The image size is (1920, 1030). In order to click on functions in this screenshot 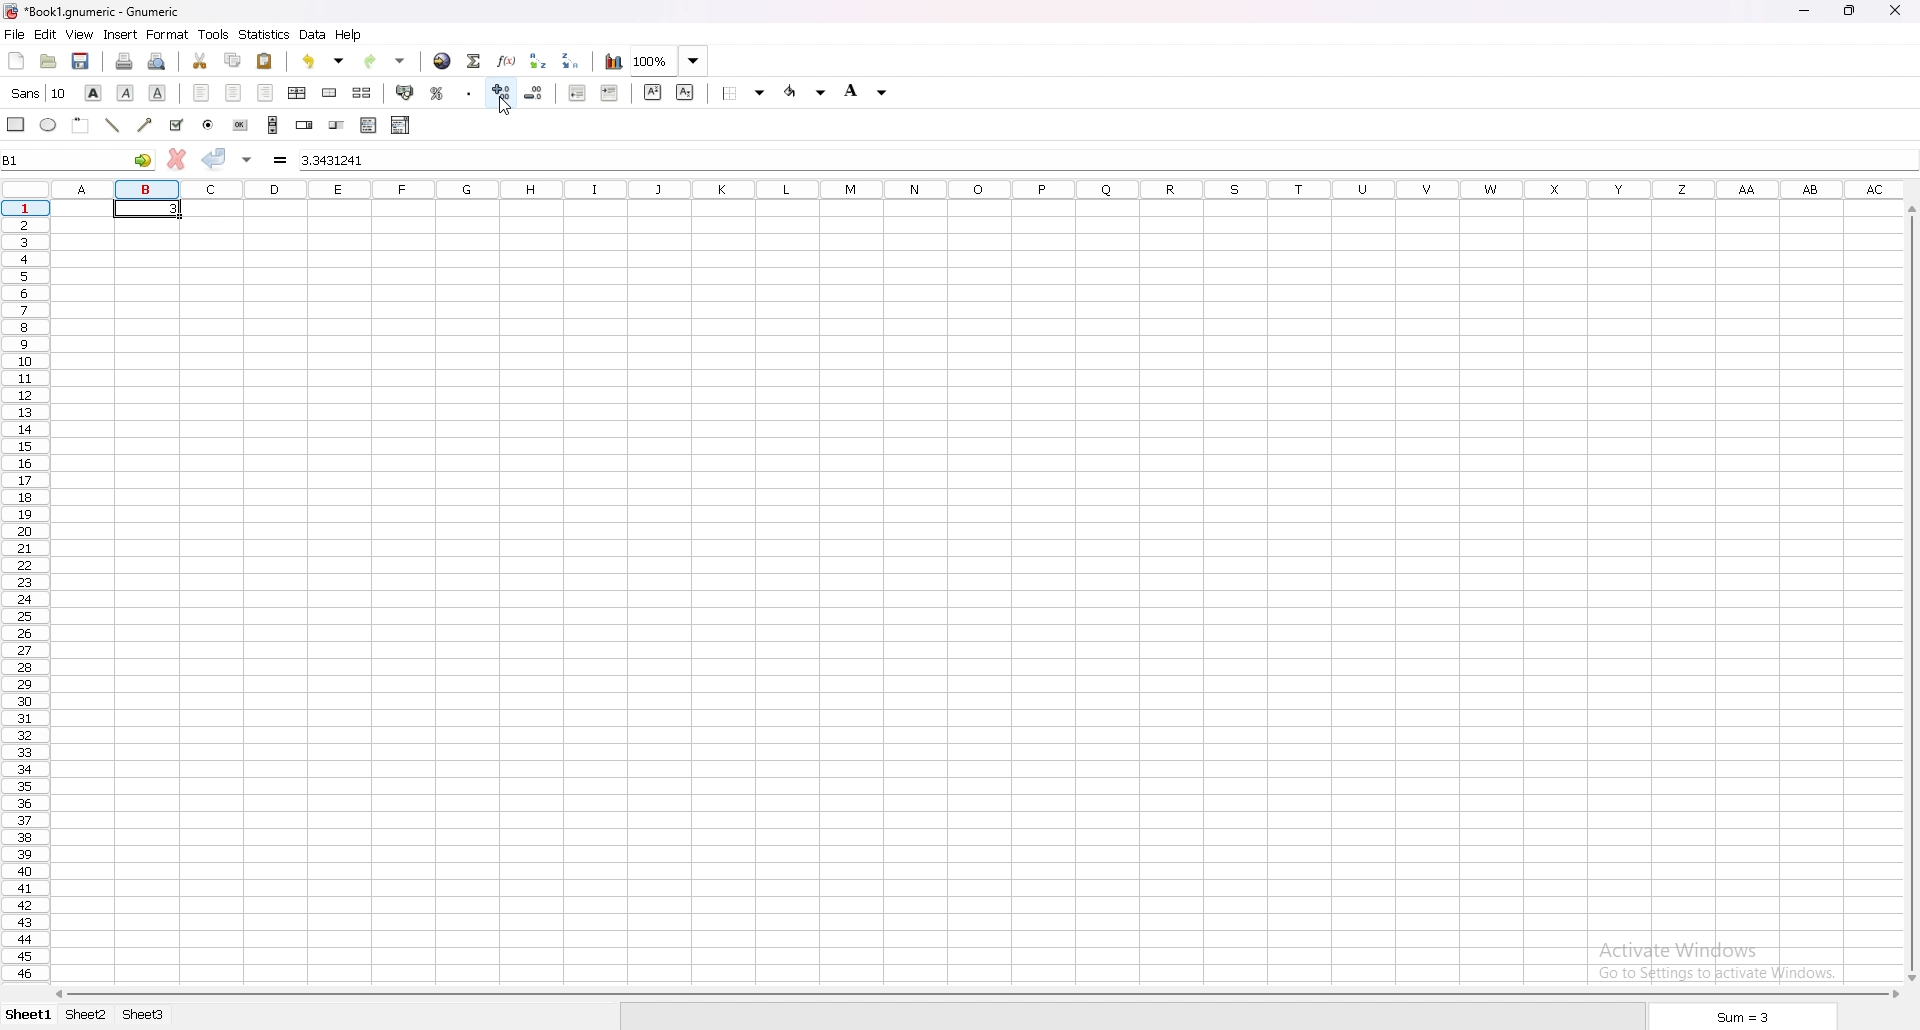, I will do `click(507, 61)`.